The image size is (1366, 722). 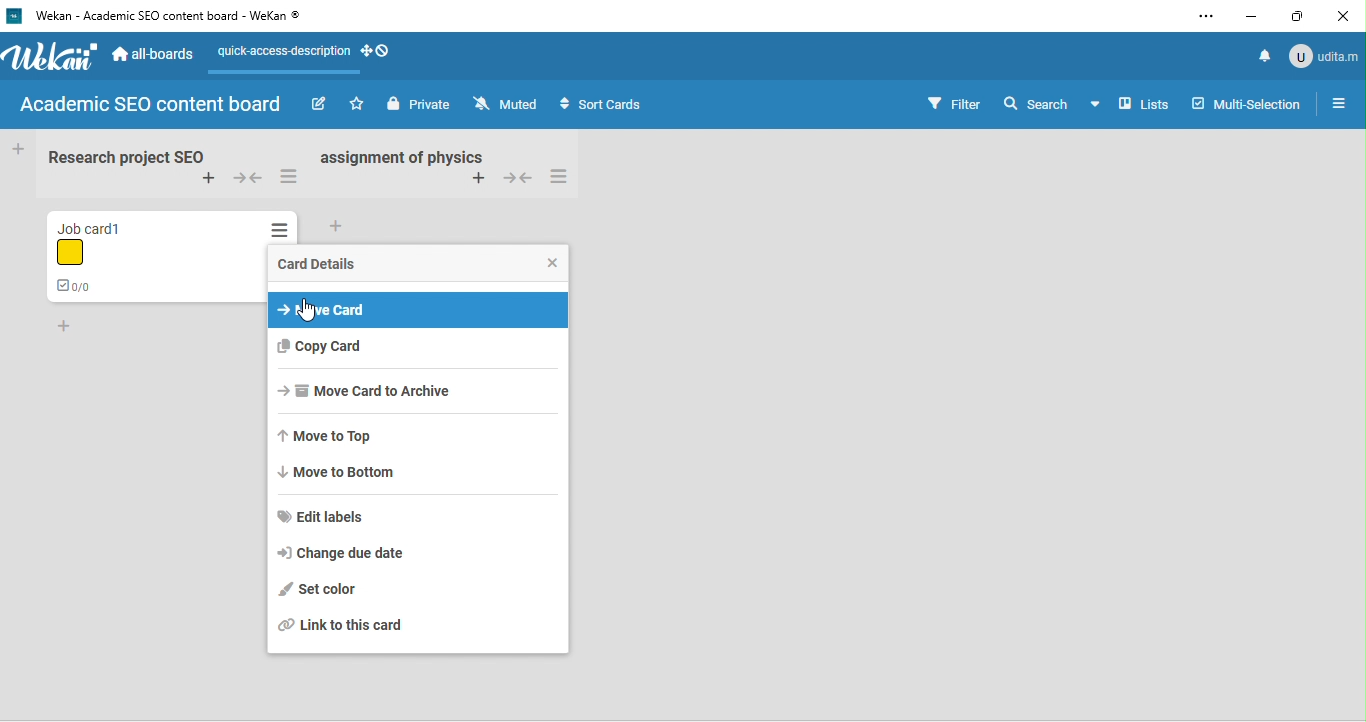 I want to click on list name, so click(x=415, y=158).